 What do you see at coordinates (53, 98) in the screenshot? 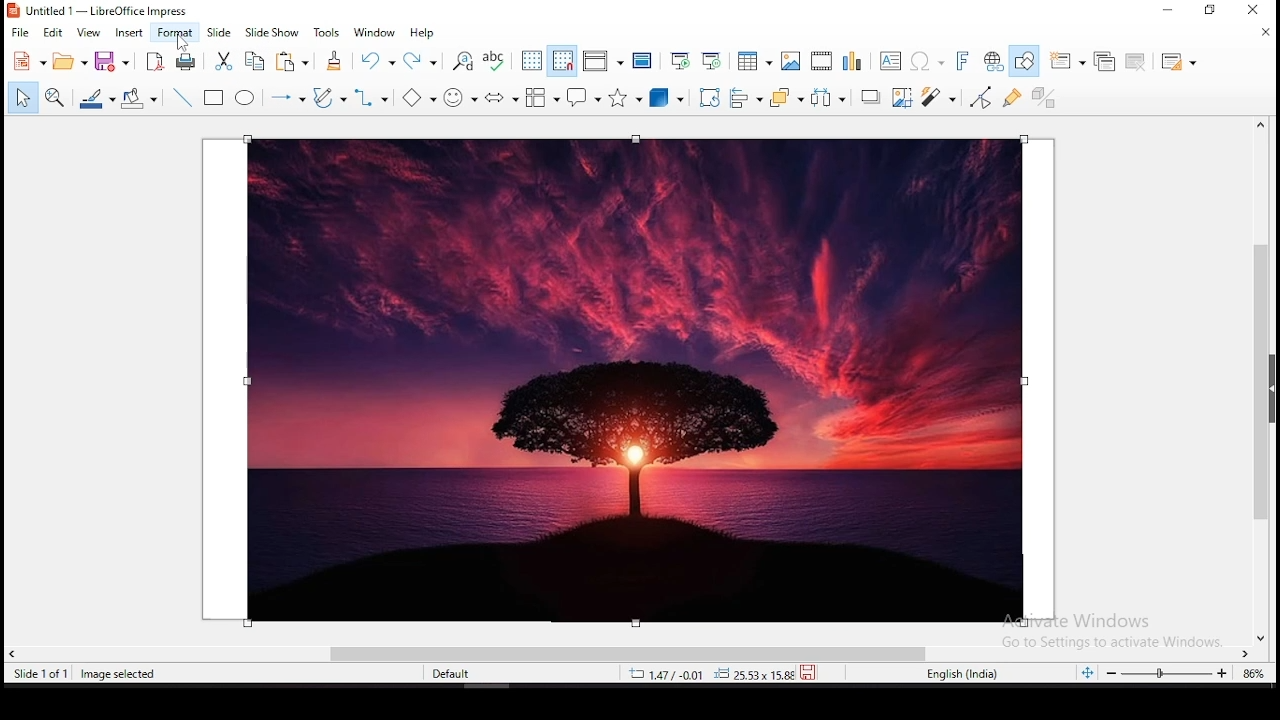
I see `zoom and pan` at bounding box center [53, 98].